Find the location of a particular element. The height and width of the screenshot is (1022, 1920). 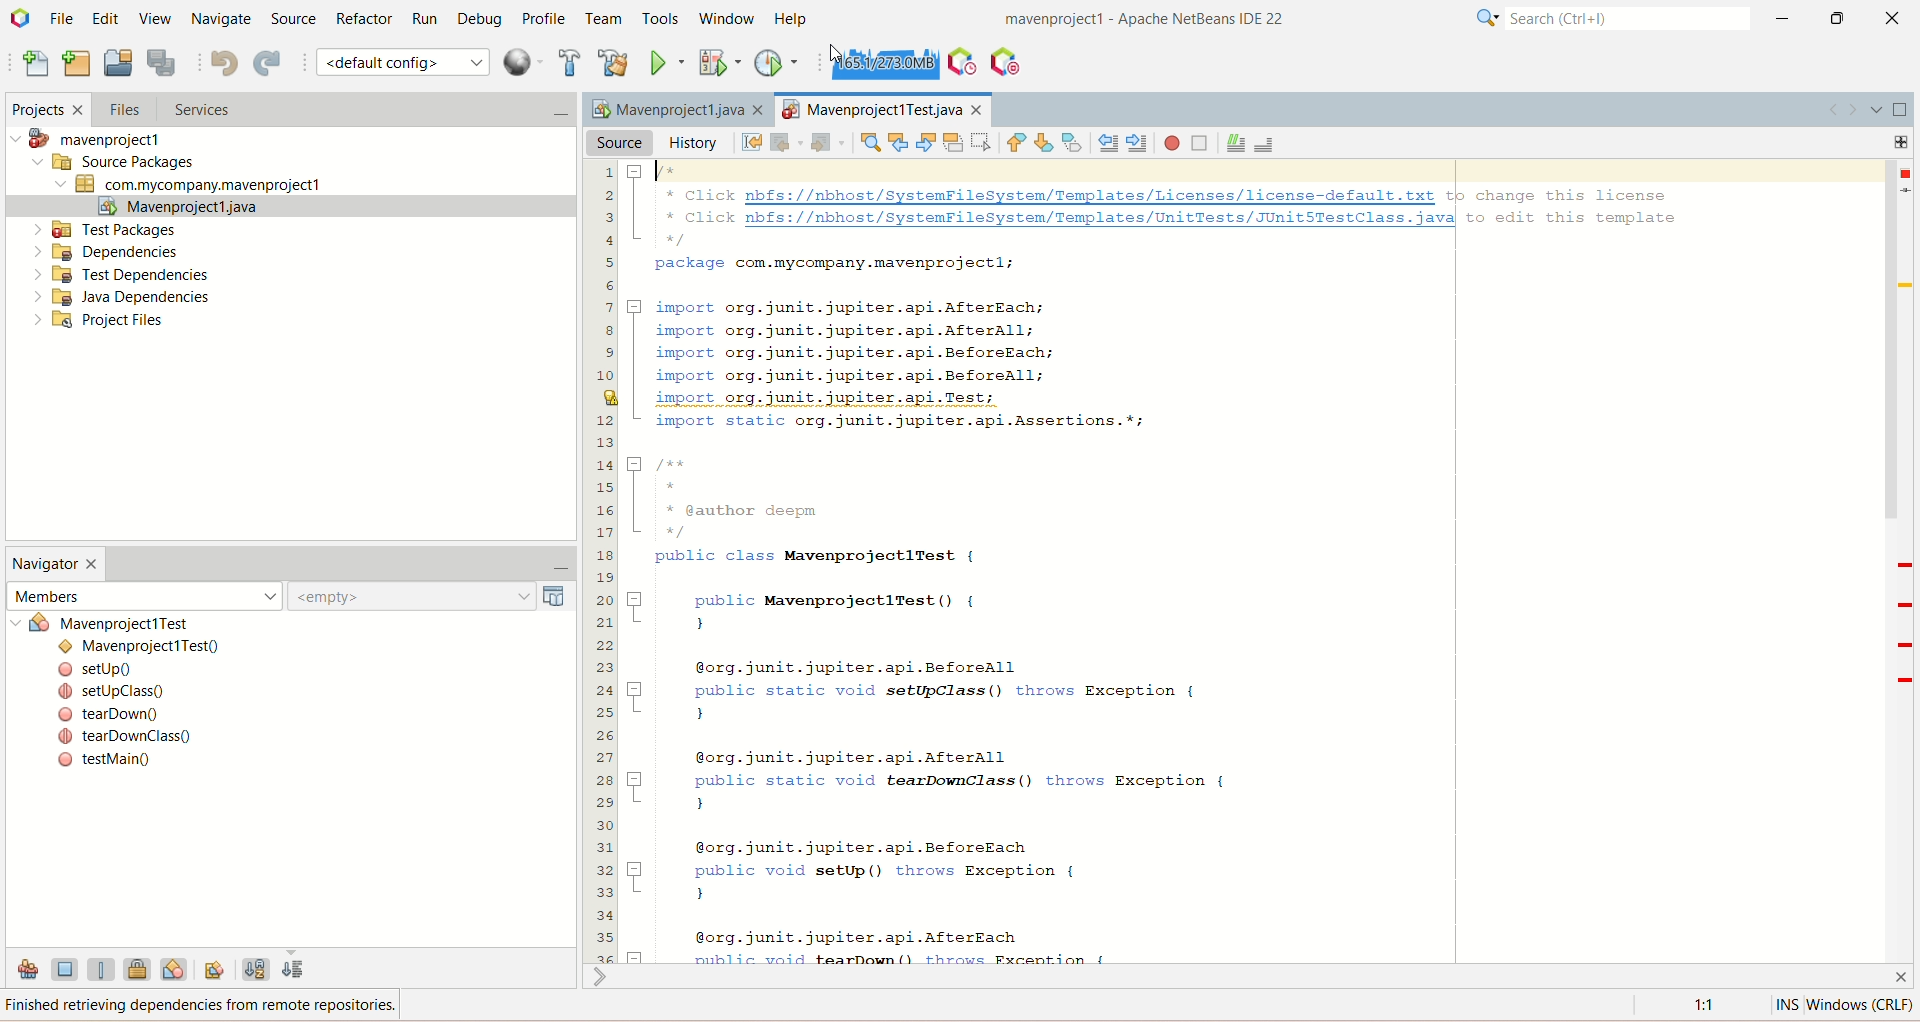

( tearDownClass() is located at coordinates (121, 738).